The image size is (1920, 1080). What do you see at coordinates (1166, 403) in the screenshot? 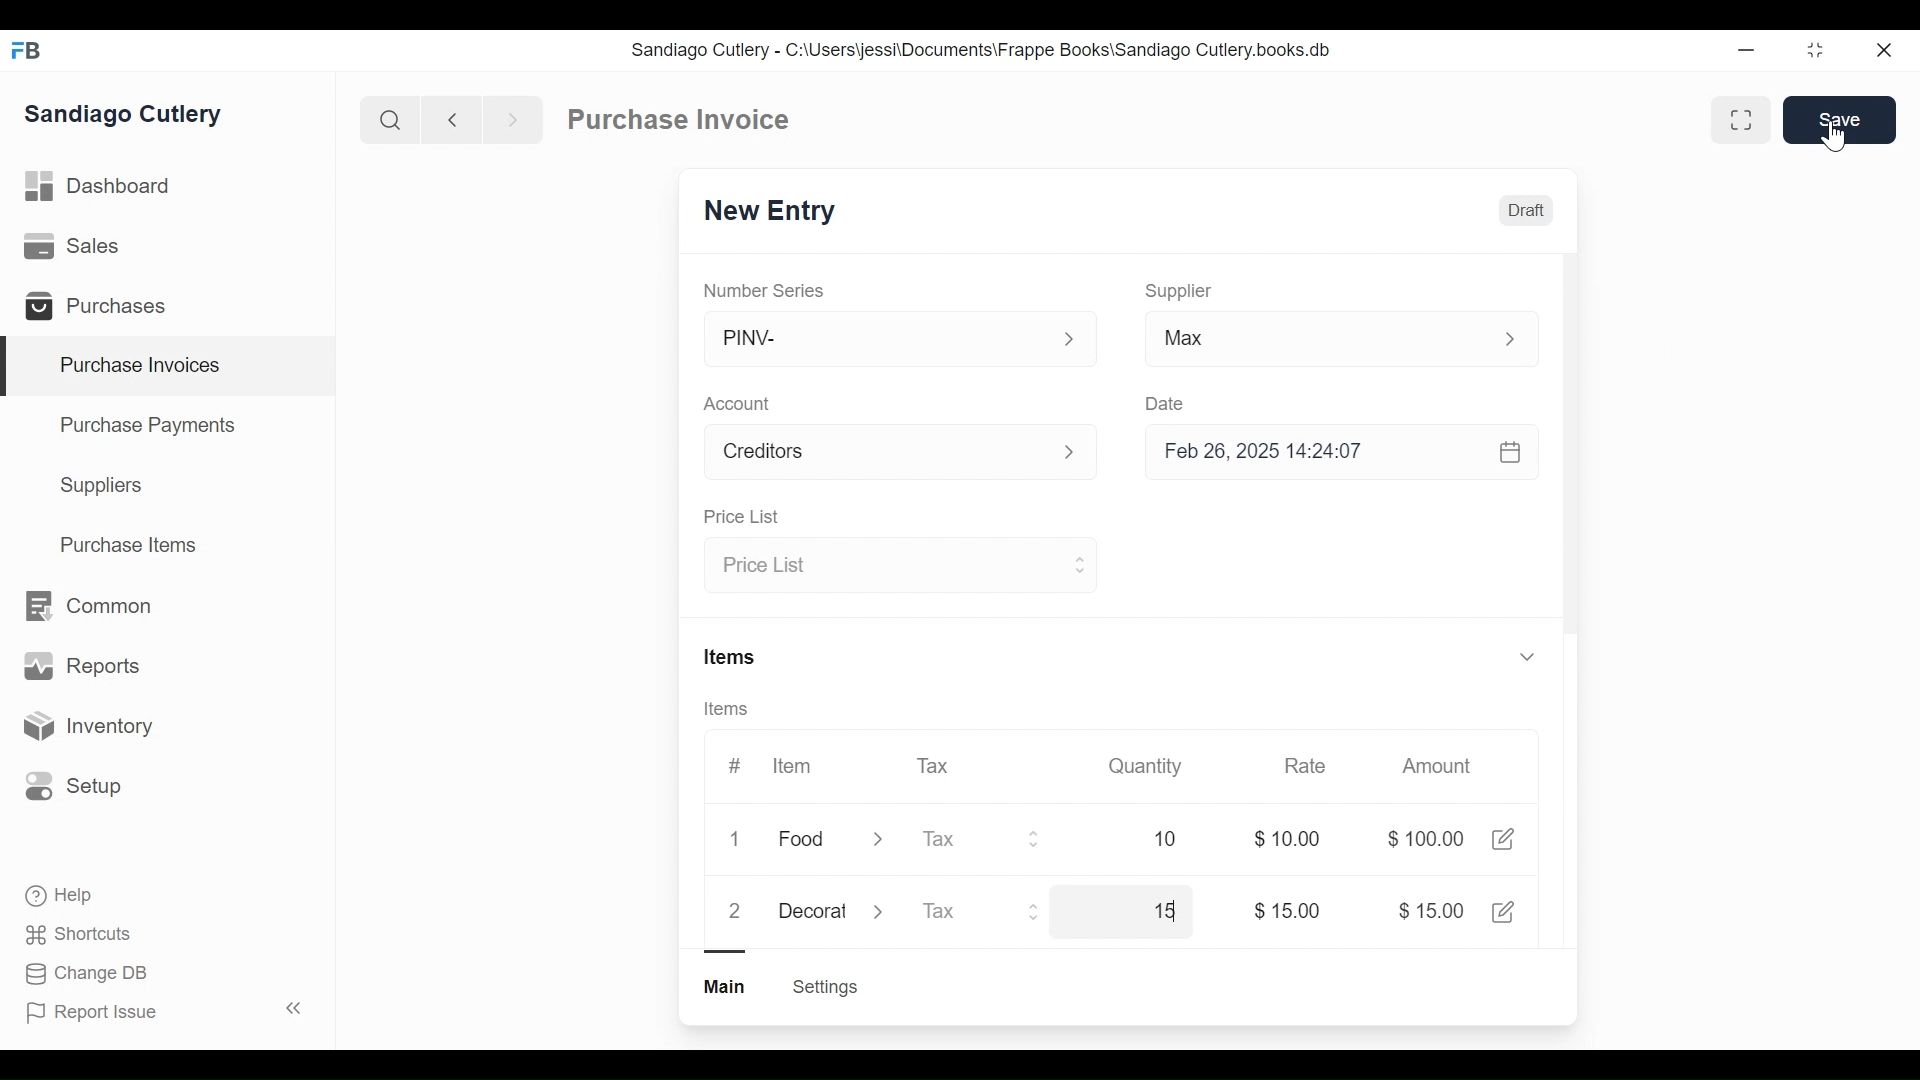
I see `Date` at bounding box center [1166, 403].